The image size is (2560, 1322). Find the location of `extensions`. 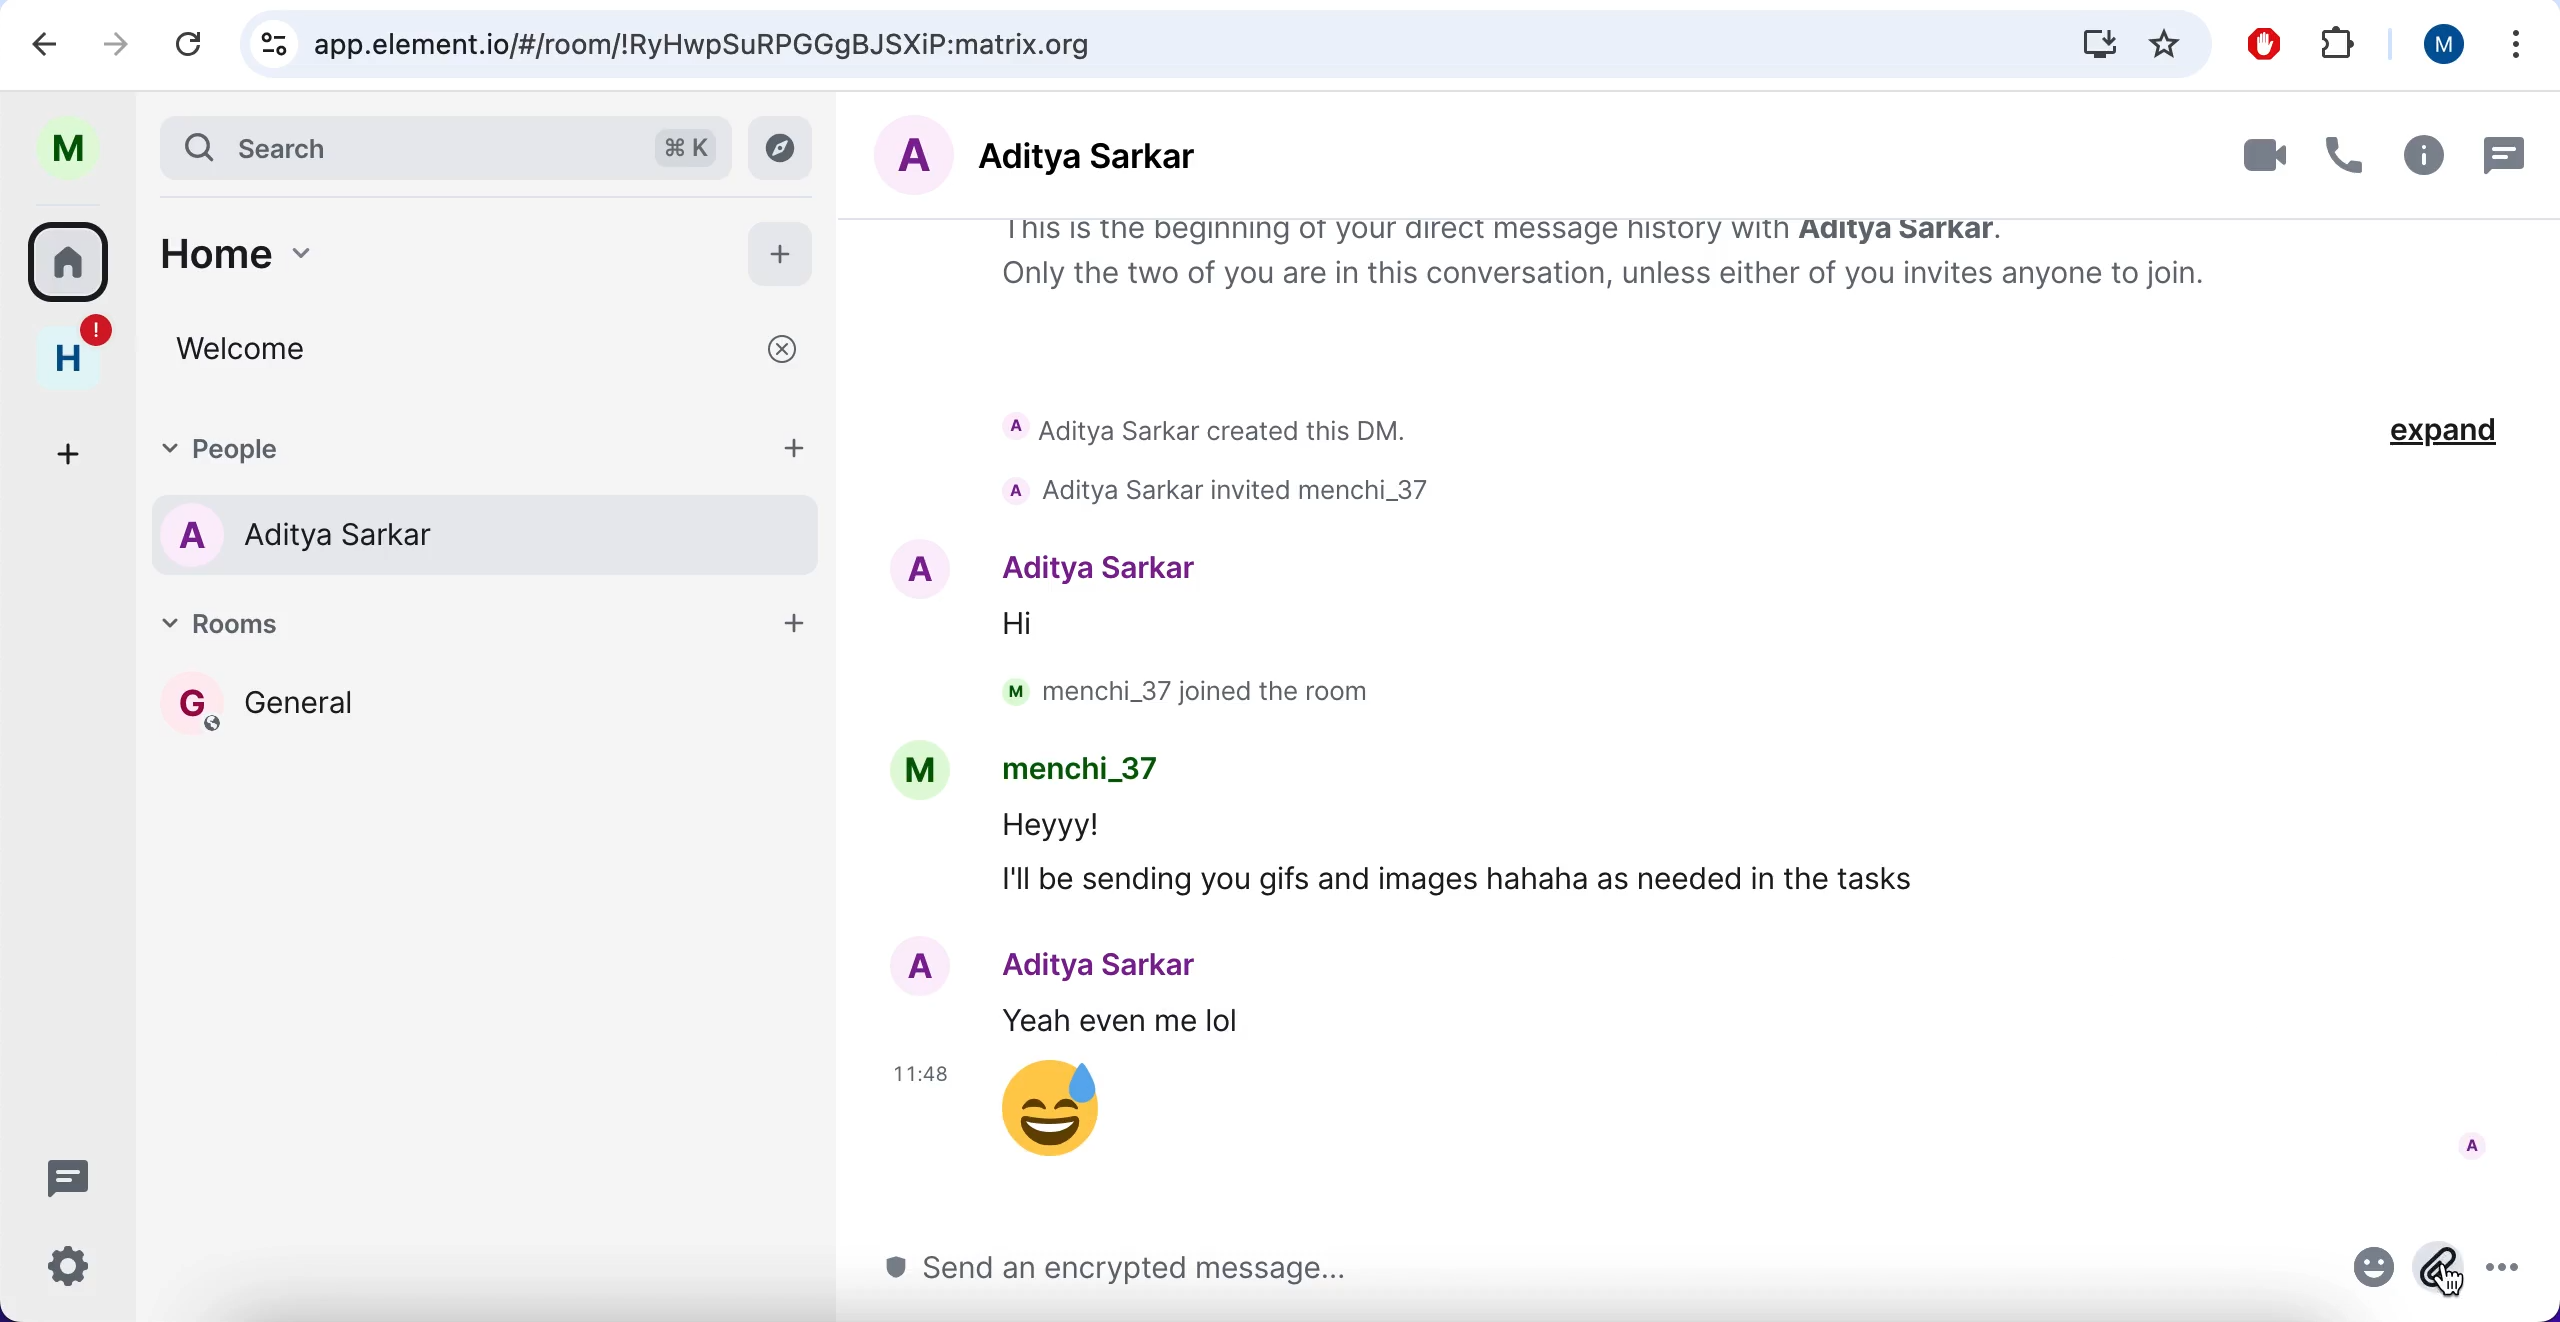

extensions is located at coordinates (2342, 42).